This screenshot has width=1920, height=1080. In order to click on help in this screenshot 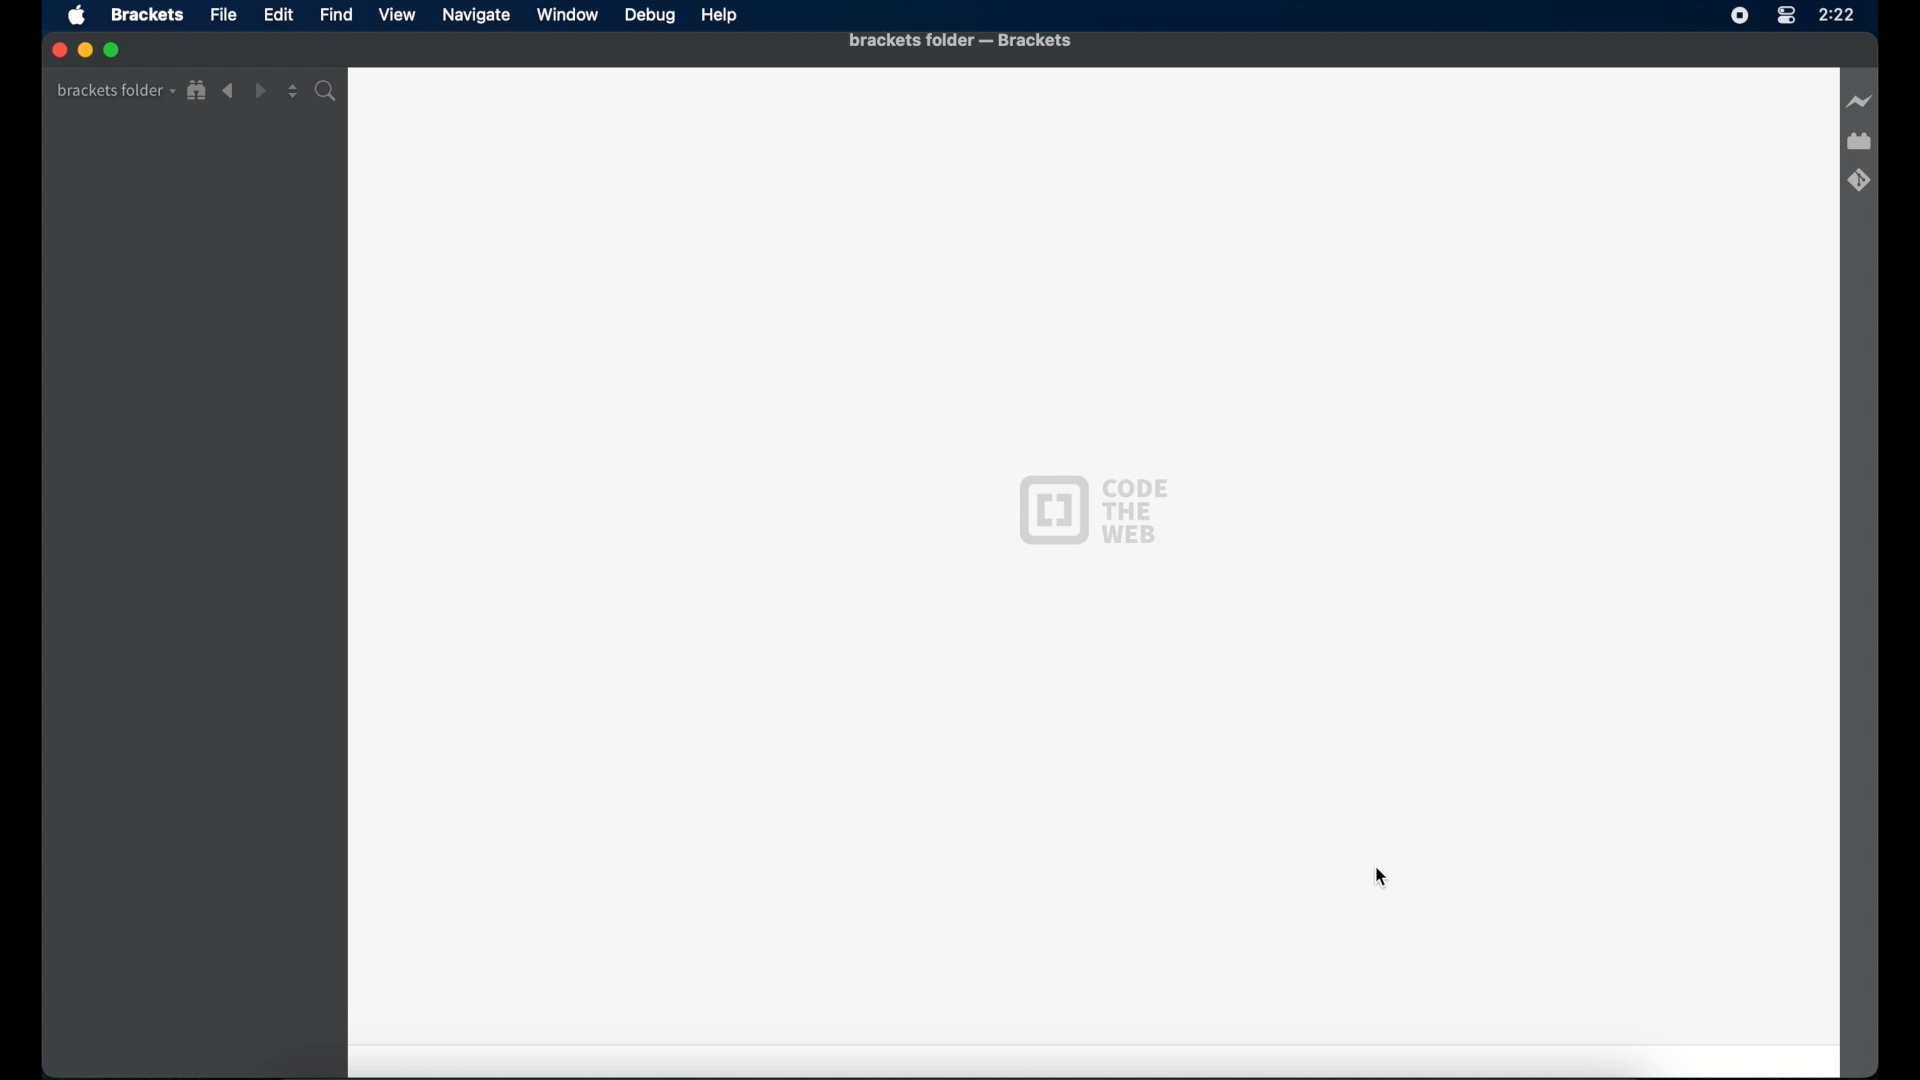, I will do `click(720, 16)`.